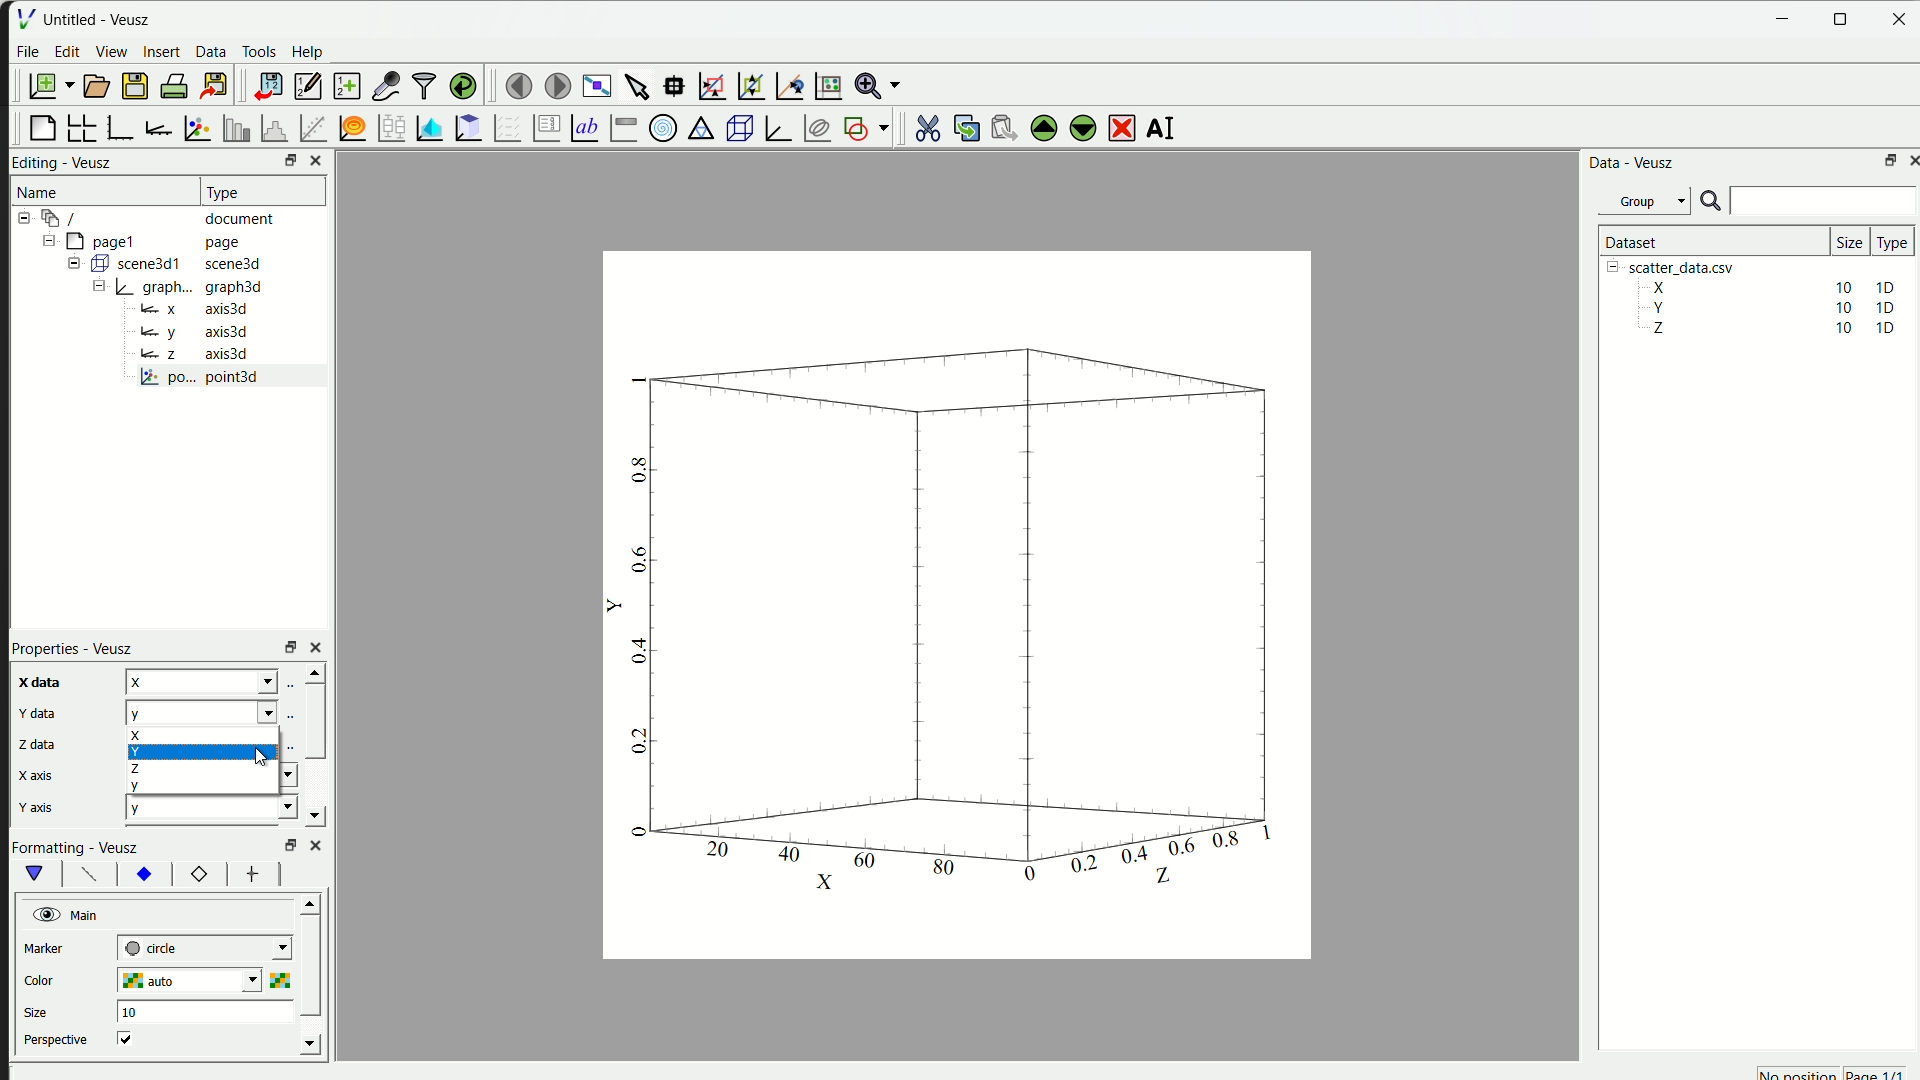  Describe the element at coordinates (29, 53) in the screenshot. I see `File` at that location.